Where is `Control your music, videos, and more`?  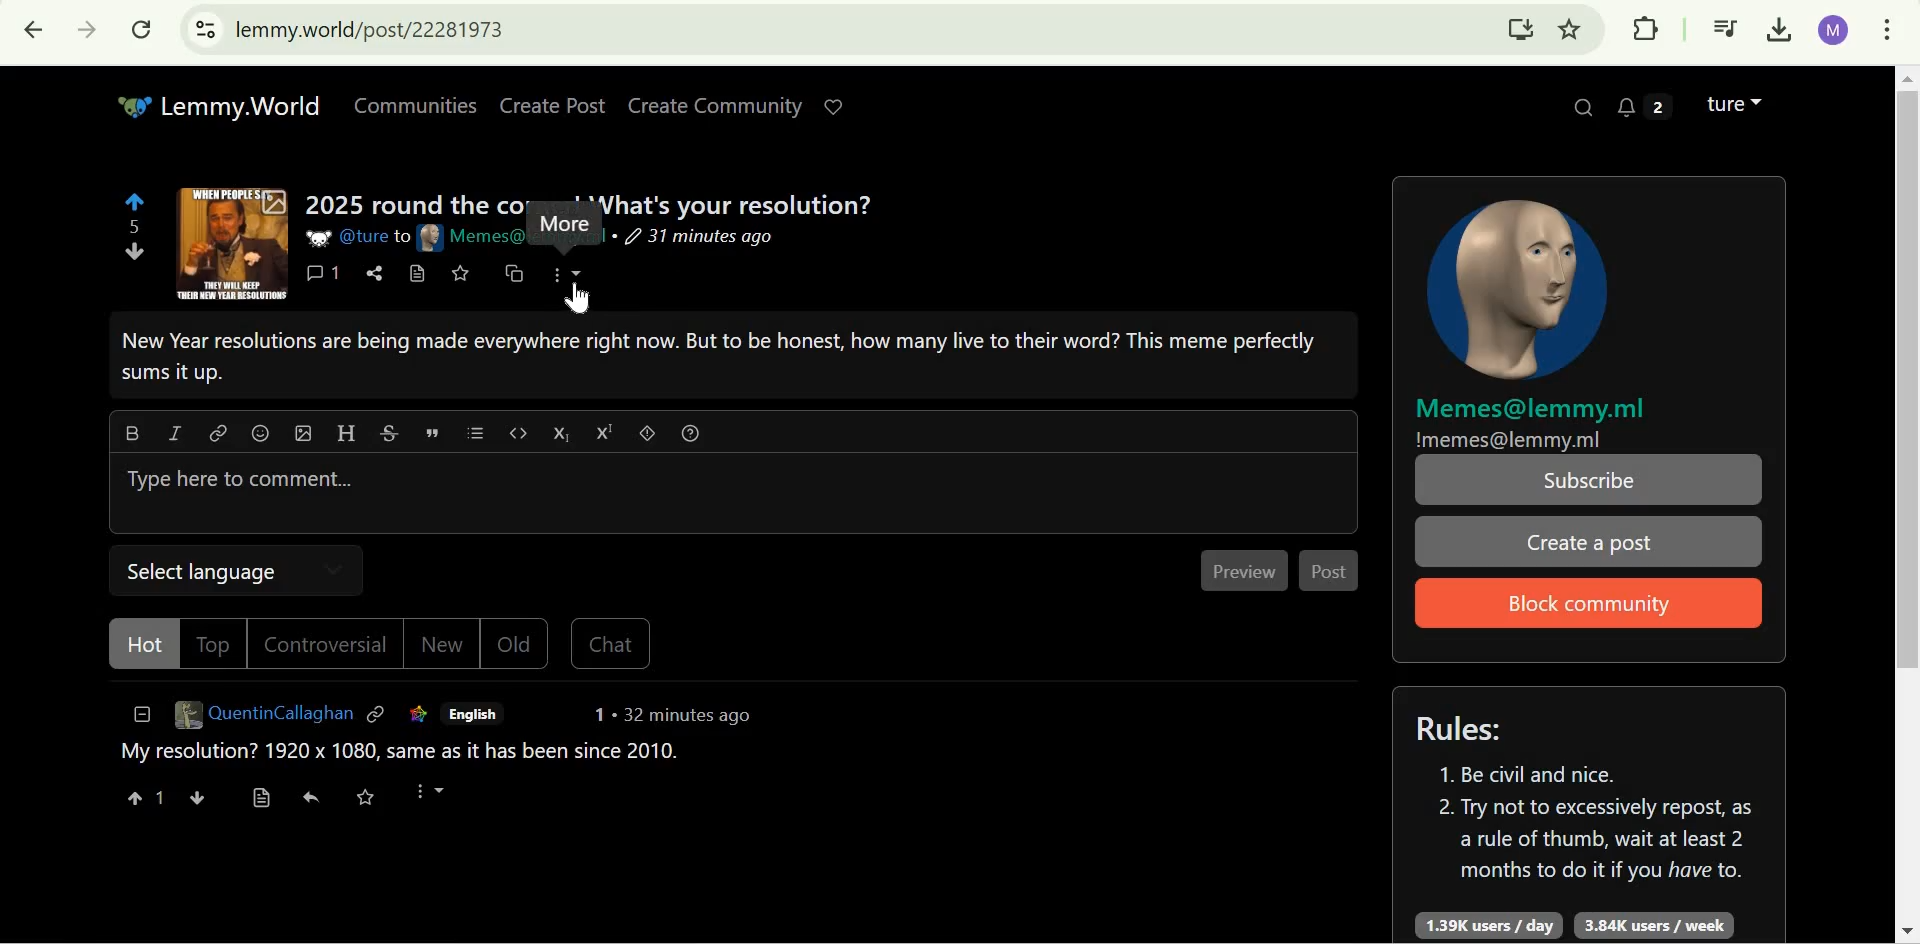 Control your music, videos, and more is located at coordinates (1726, 31).